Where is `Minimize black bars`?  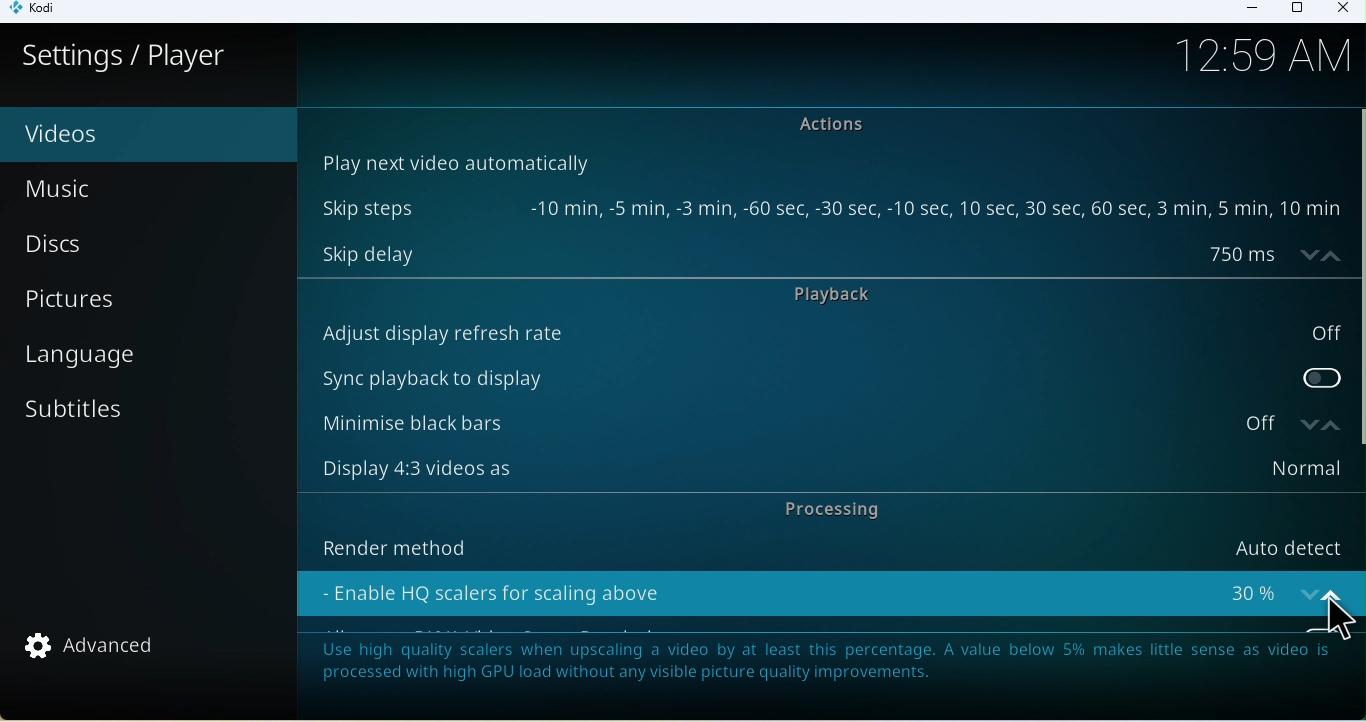 Minimize black bars is located at coordinates (793, 424).